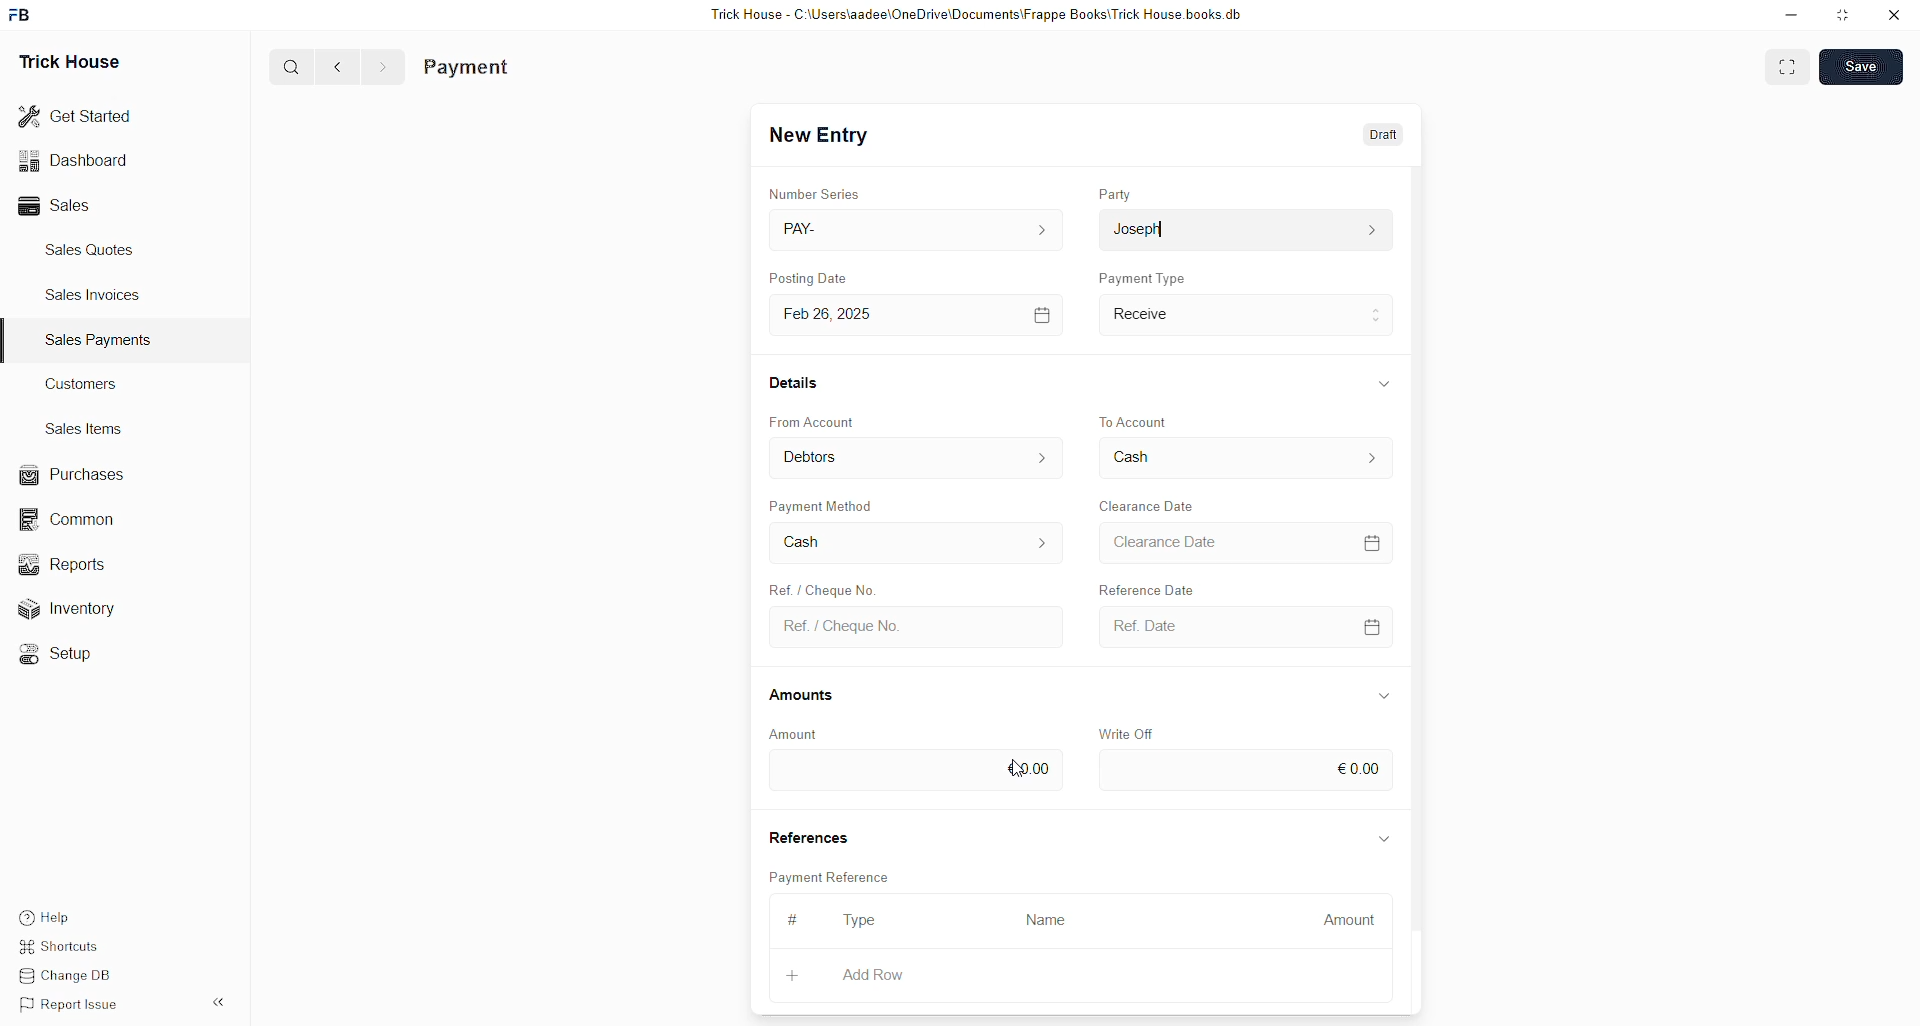  What do you see at coordinates (1246, 542) in the screenshot?
I see `Clearance Date` at bounding box center [1246, 542].